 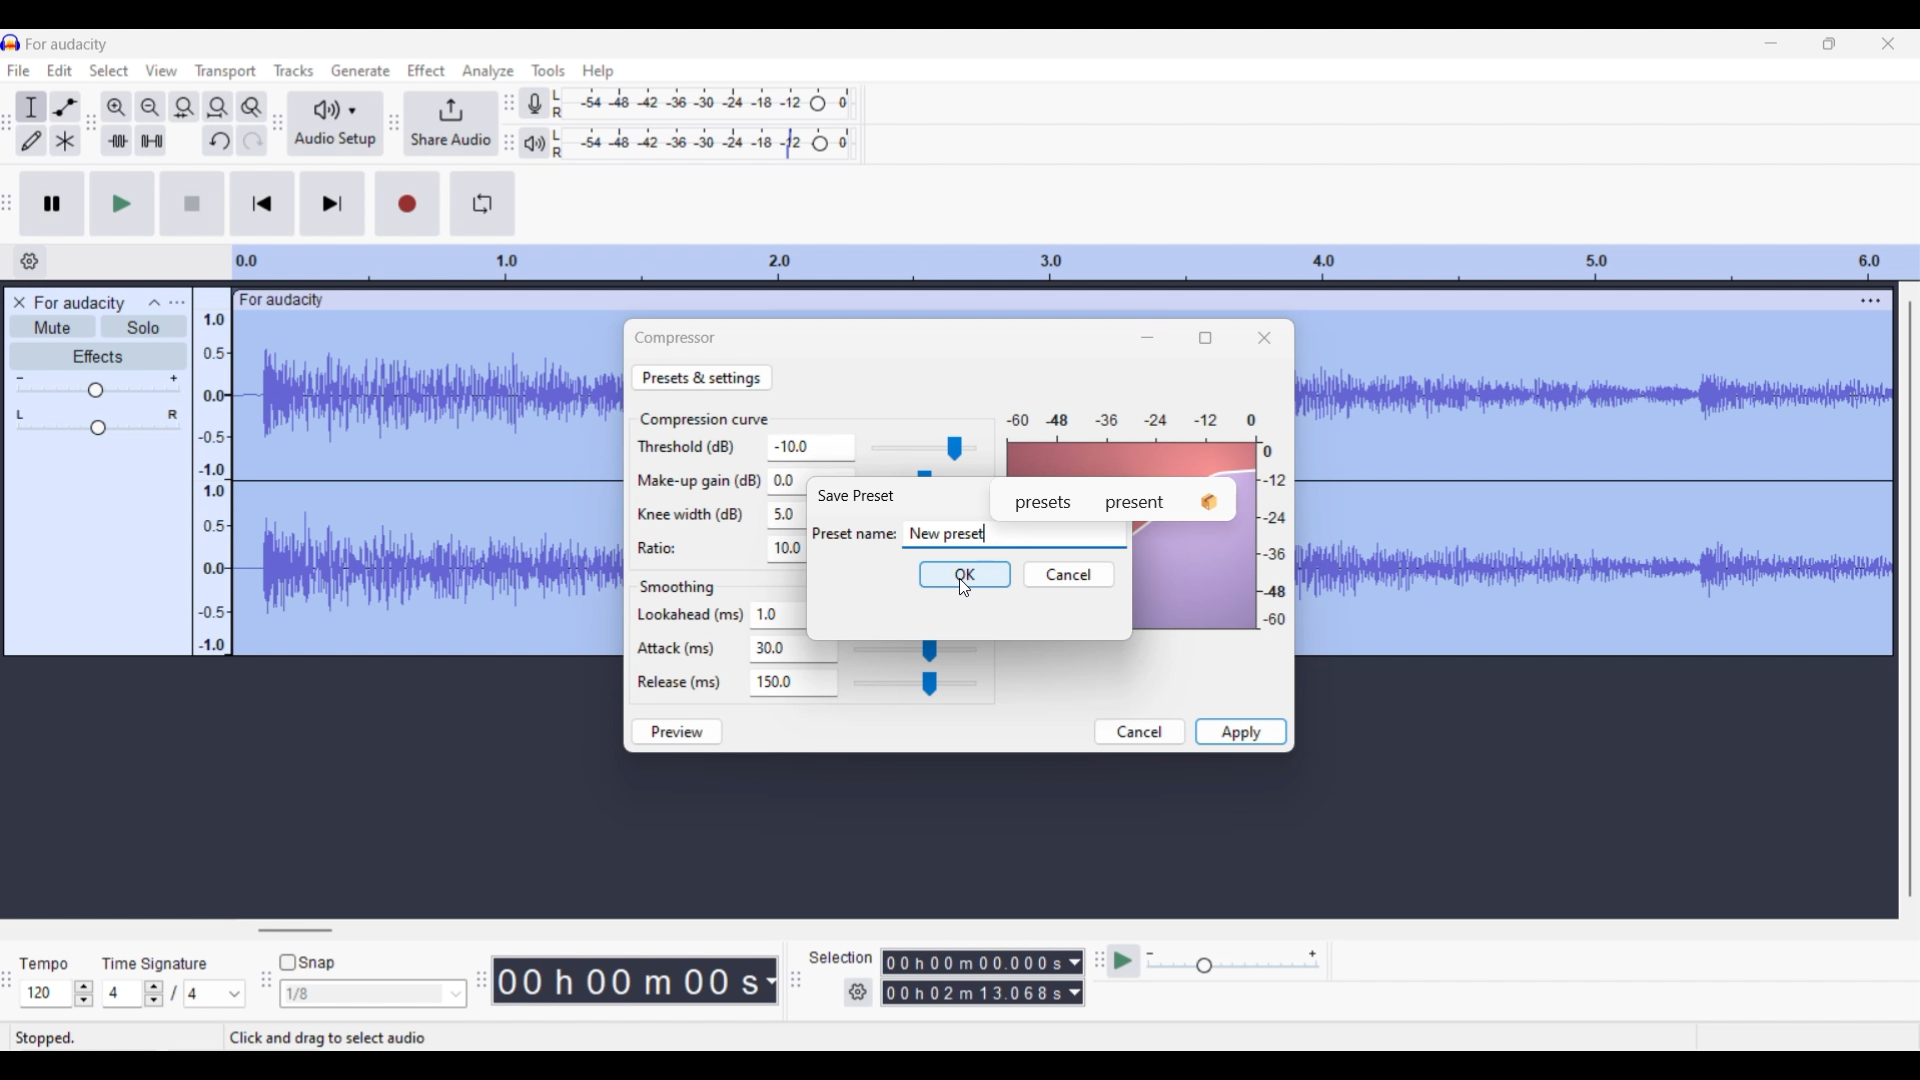 I want to click on Select, so click(x=109, y=70).